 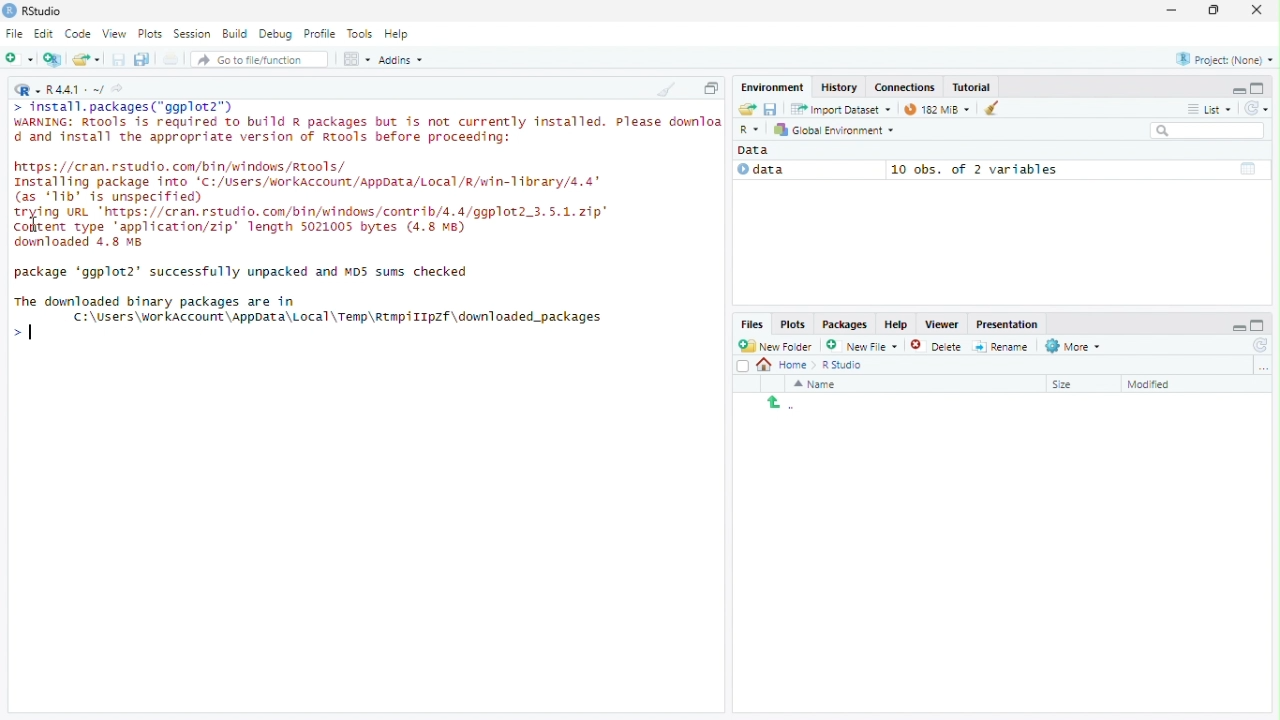 What do you see at coordinates (323, 34) in the screenshot?
I see `Profile` at bounding box center [323, 34].